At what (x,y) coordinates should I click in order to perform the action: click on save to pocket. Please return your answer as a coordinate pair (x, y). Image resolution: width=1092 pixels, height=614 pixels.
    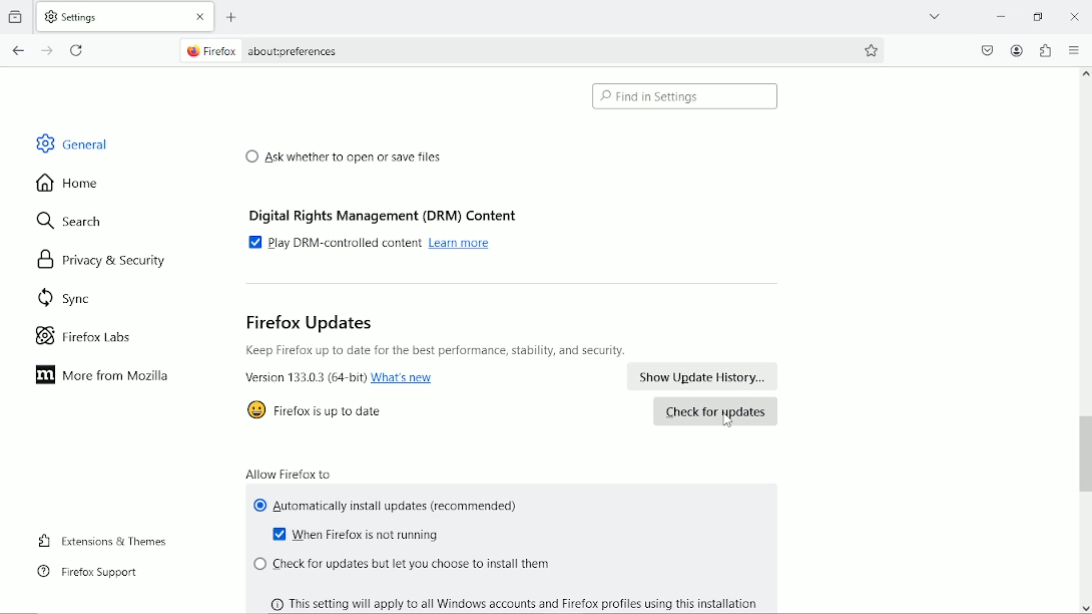
    Looking at the image, I should click on (988, 50).